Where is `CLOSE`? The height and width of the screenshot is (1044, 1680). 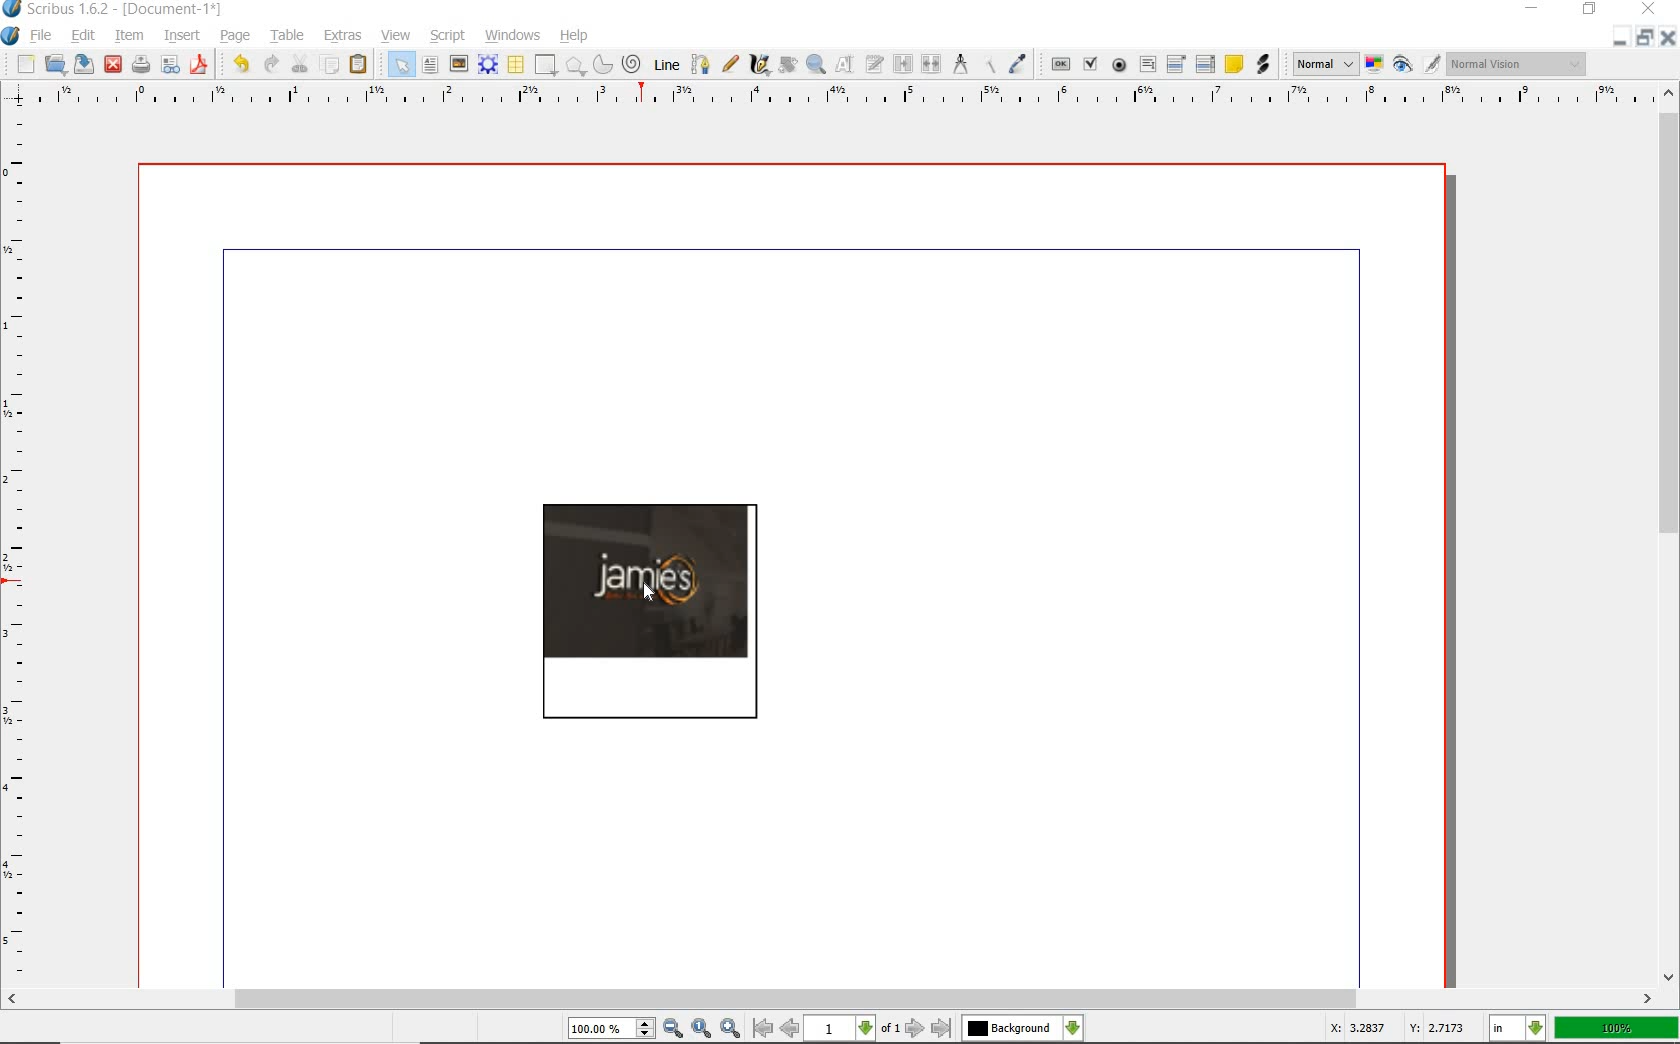 CLOSE is located at coordinates (1666, 37).